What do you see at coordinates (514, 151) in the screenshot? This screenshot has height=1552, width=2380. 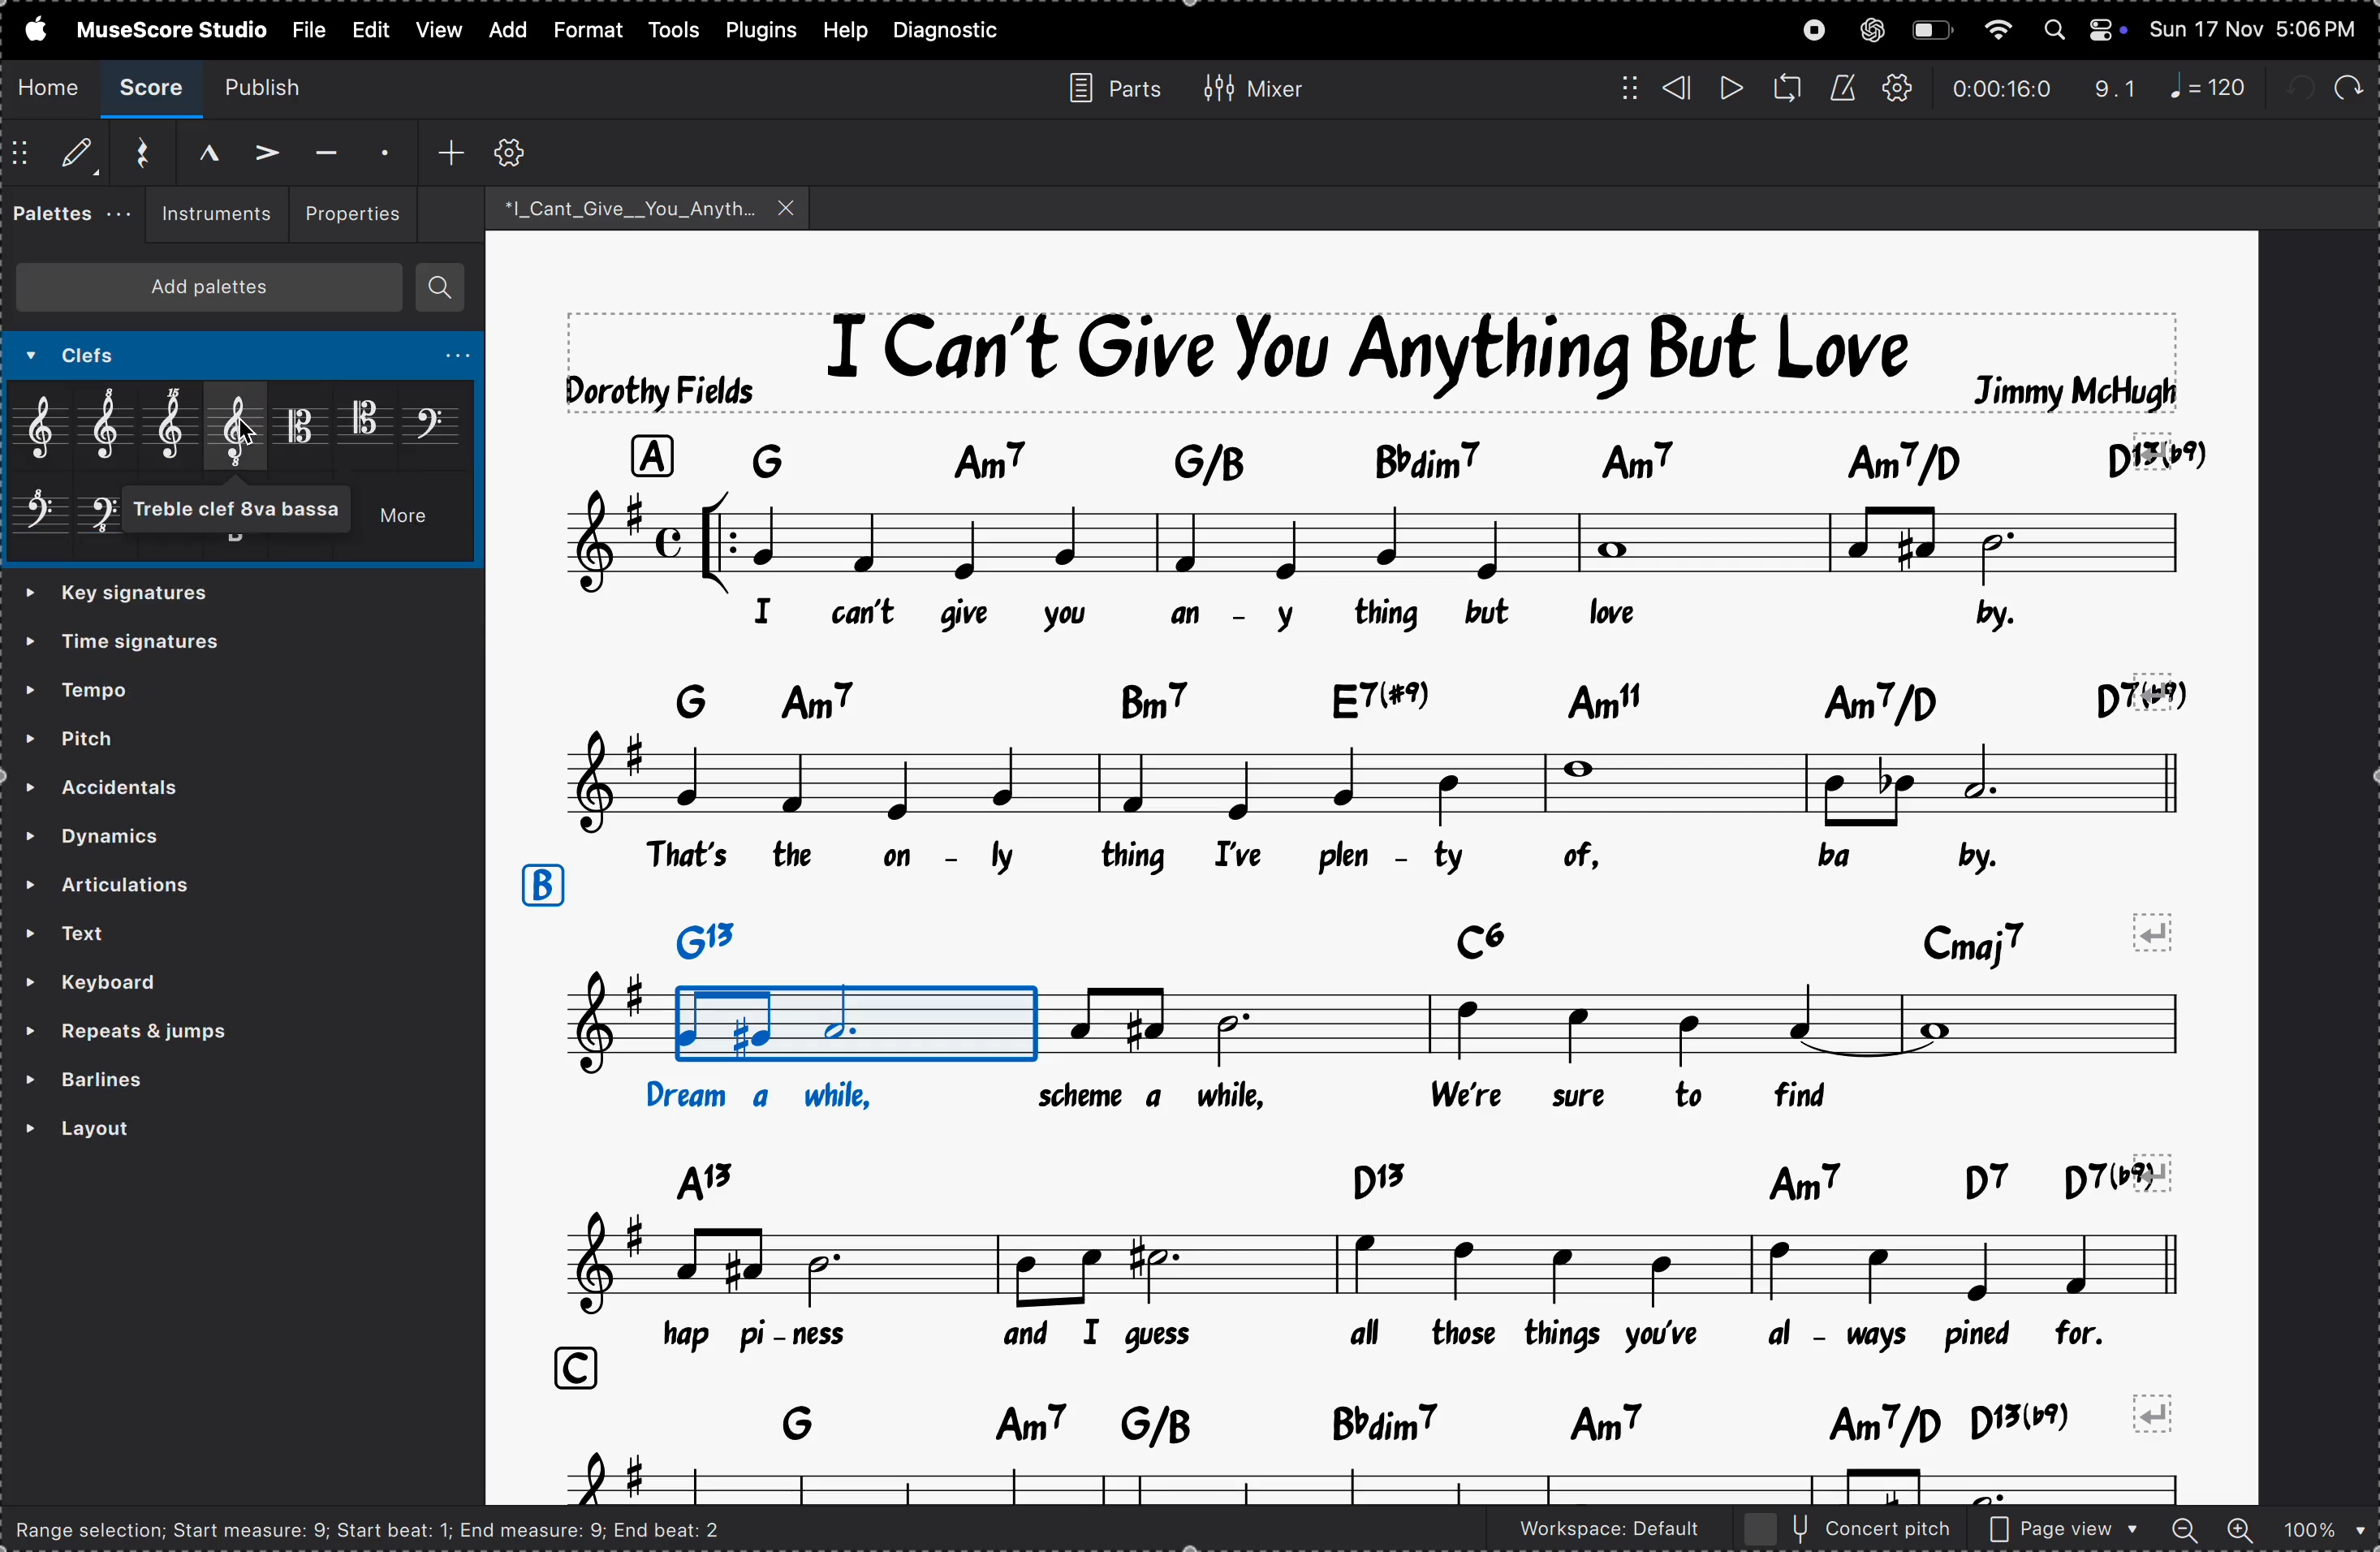 I see `customize toolbar` at bounding box center [514, 151].